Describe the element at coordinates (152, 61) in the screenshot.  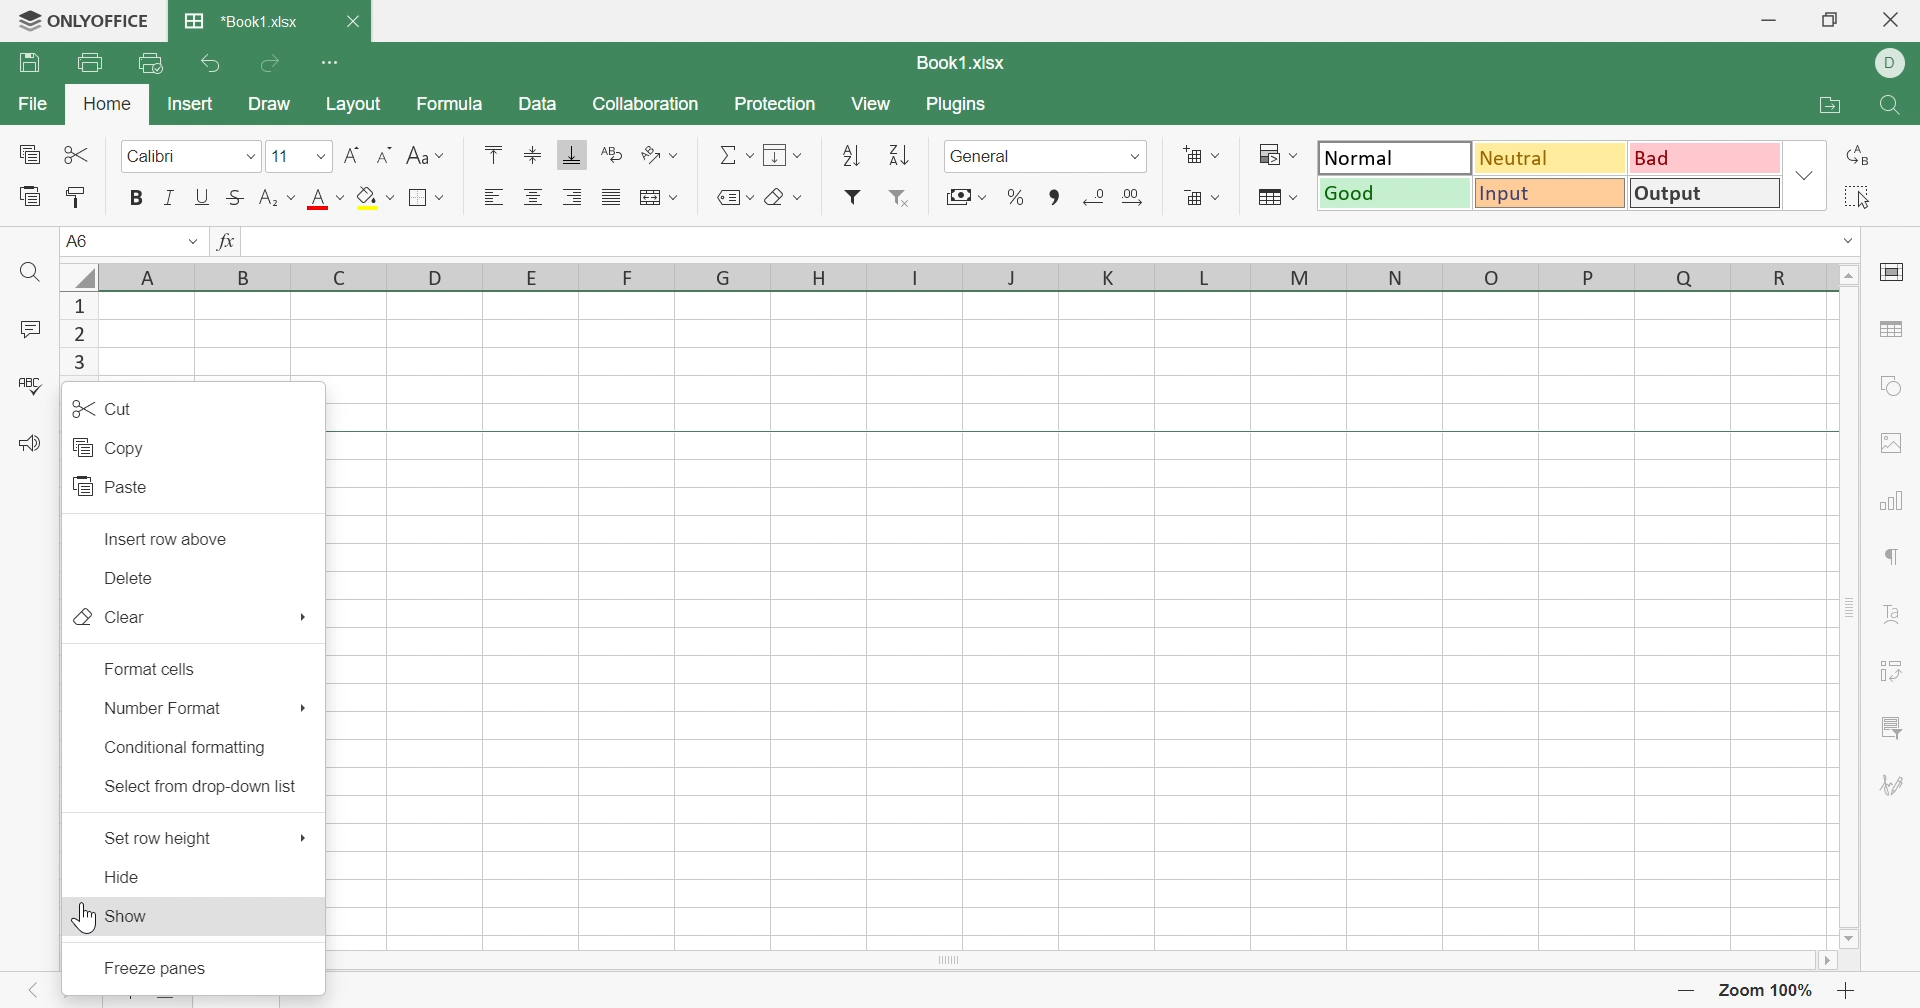
I see `Quick Print` at that location.